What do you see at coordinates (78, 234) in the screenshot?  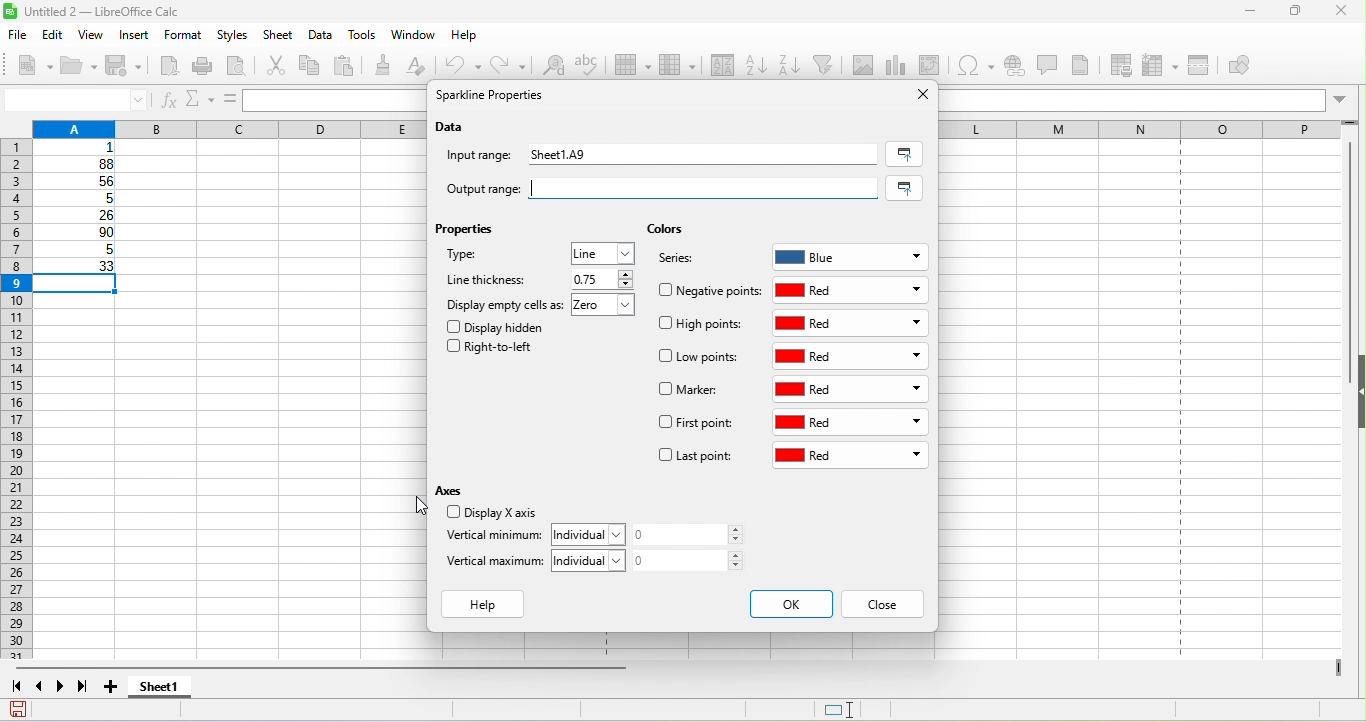 I see `90` at bounding box center [78, 234].